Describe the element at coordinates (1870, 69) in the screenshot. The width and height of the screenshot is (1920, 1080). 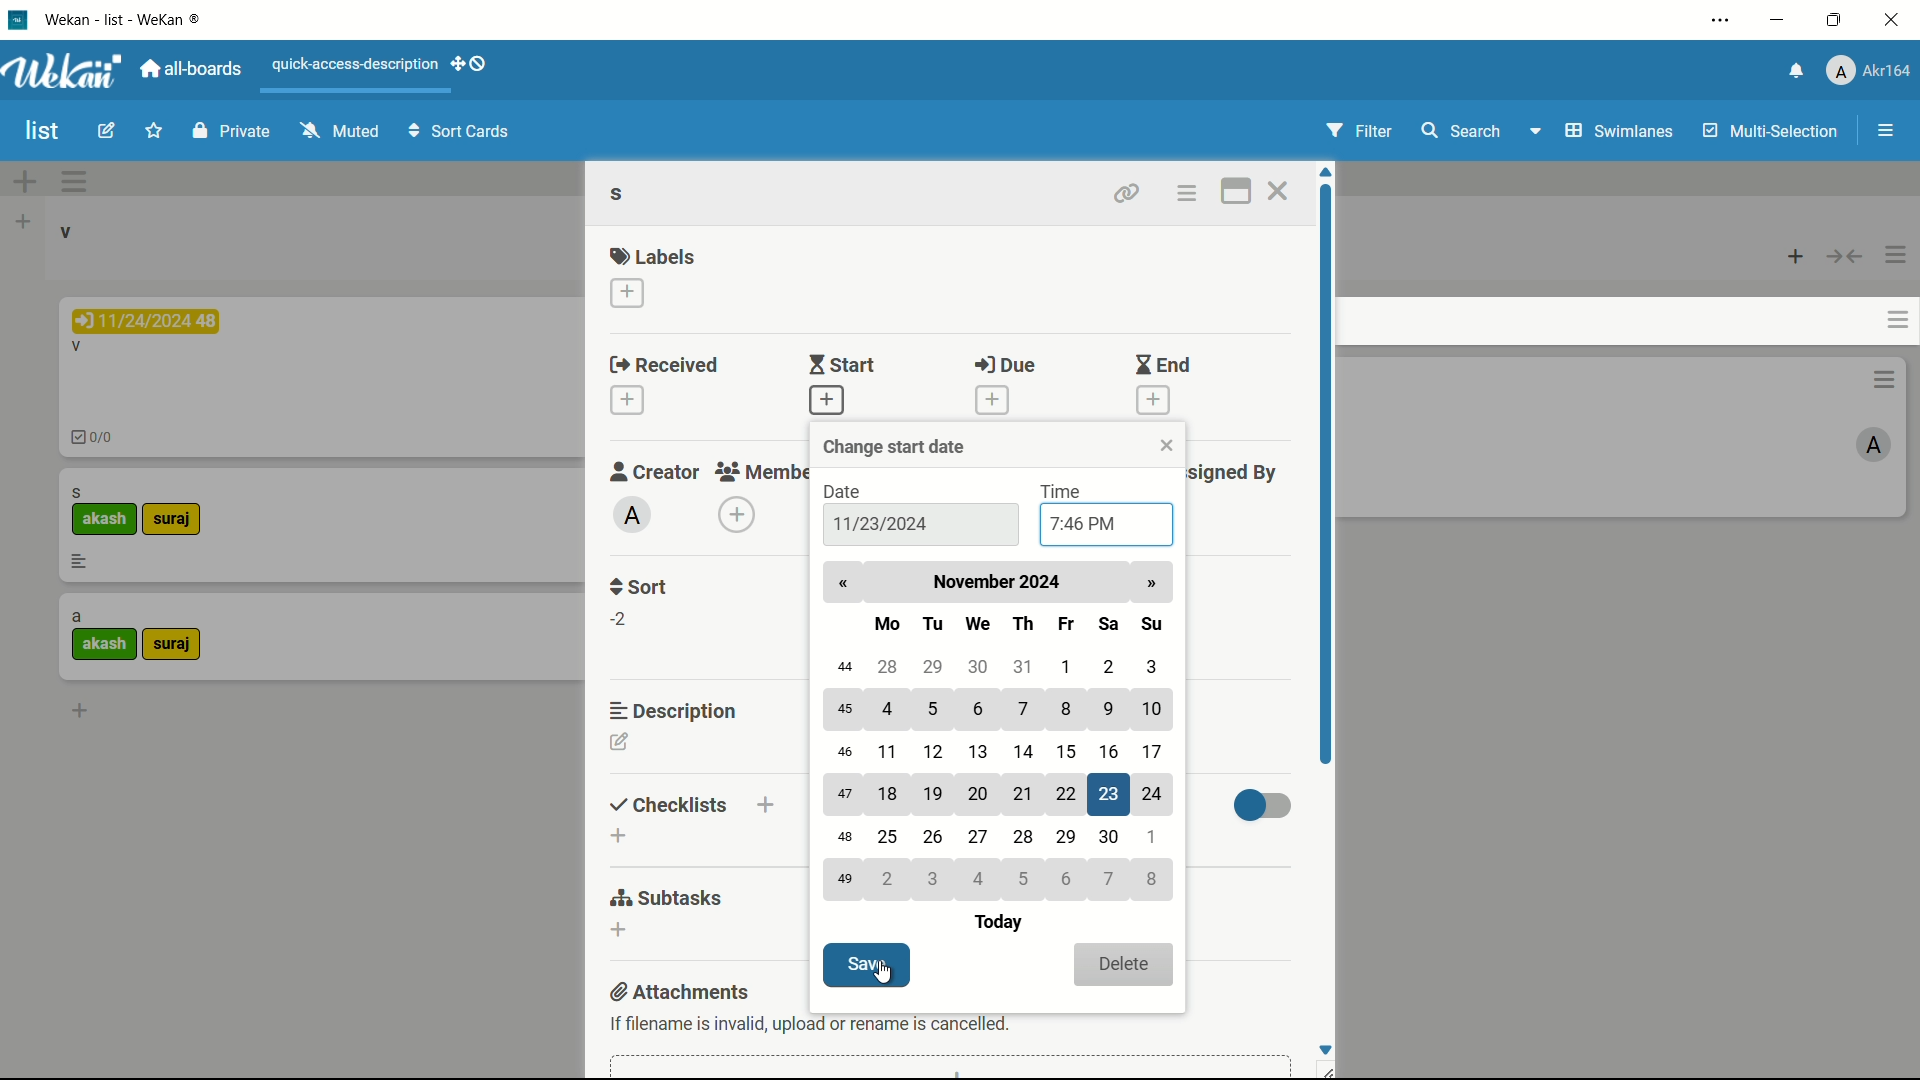
I see `profile` at that location.